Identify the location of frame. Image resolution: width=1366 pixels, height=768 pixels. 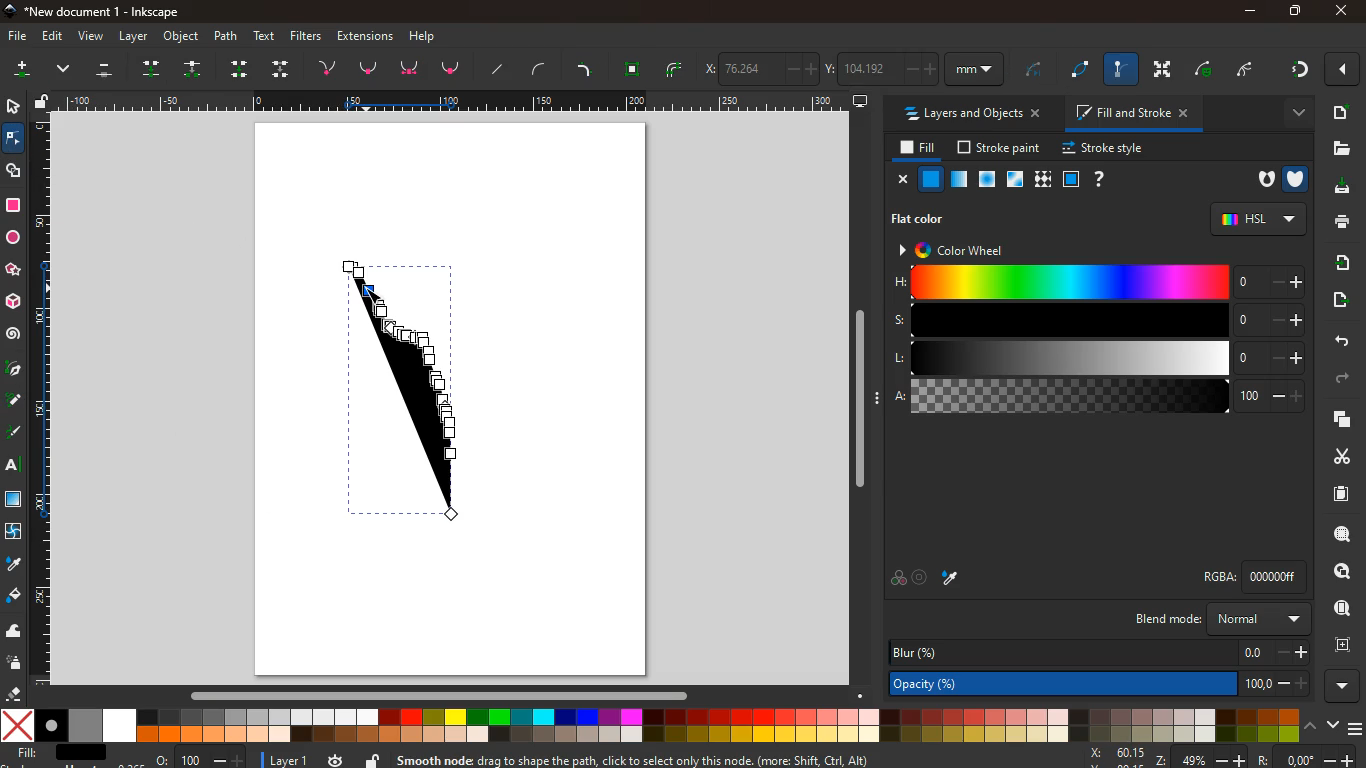
(1340, 643).